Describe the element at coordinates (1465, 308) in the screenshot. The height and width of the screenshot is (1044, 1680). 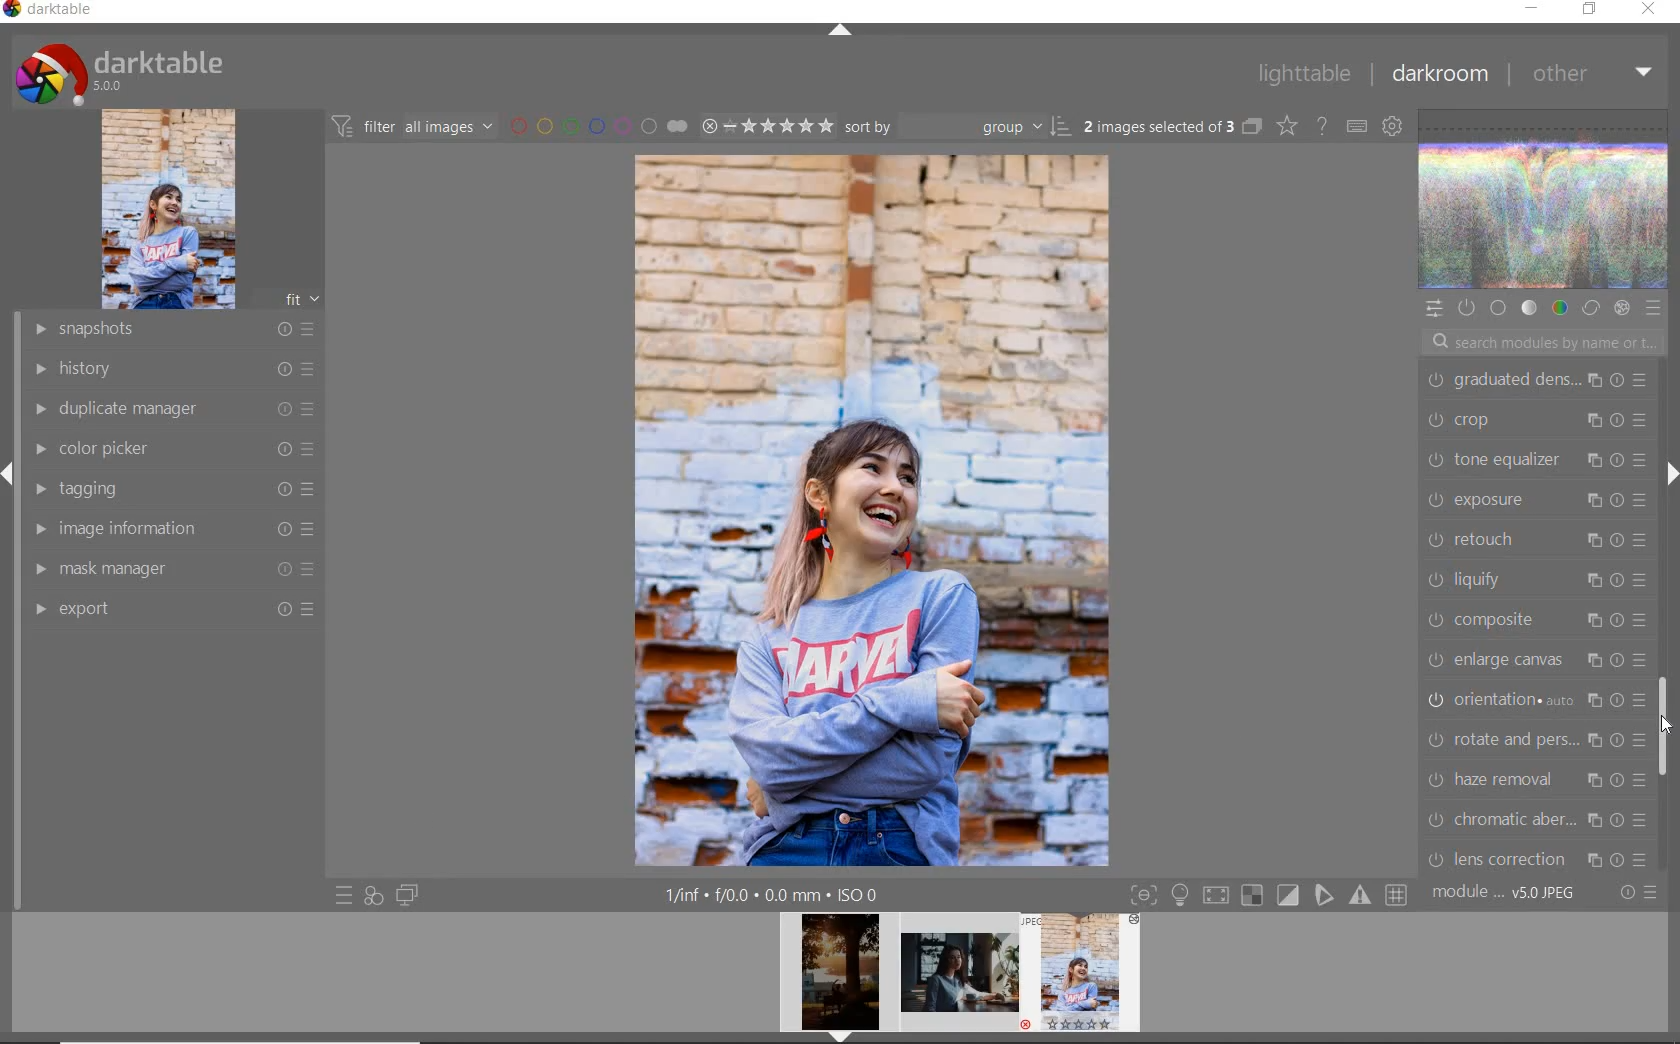
I see `show only active module` at that location.